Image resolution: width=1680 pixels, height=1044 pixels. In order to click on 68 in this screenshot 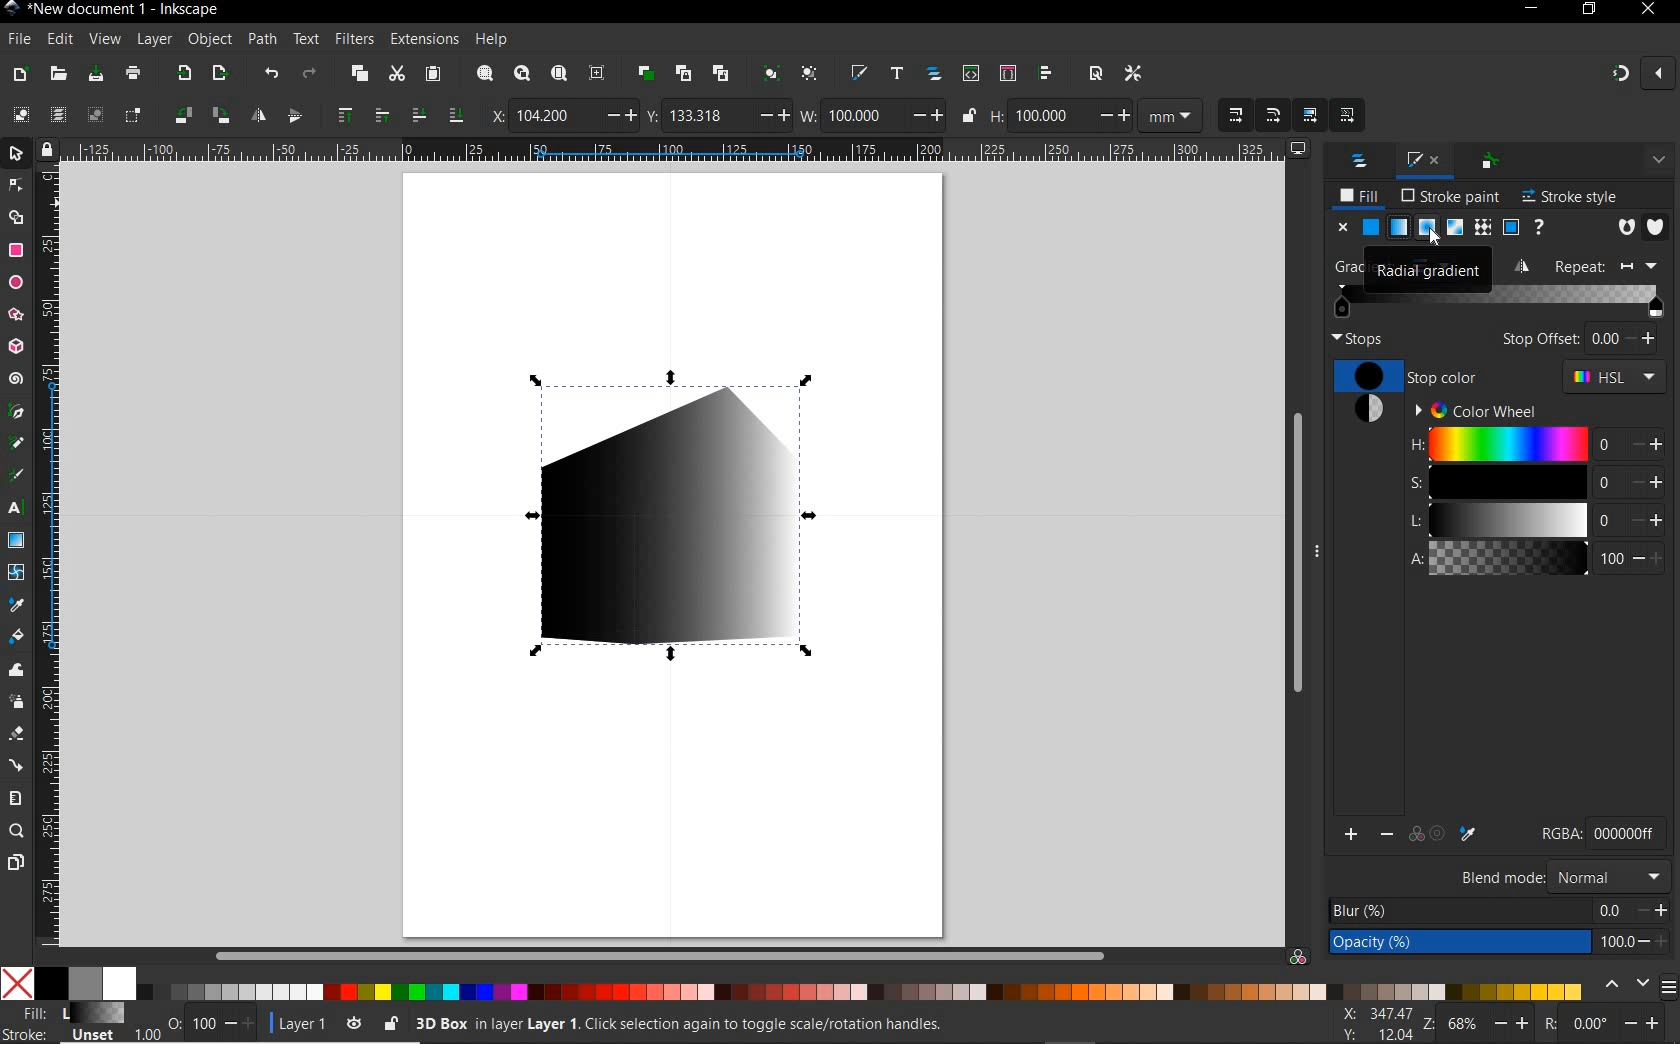, I will do `click(1464, 1023)`.